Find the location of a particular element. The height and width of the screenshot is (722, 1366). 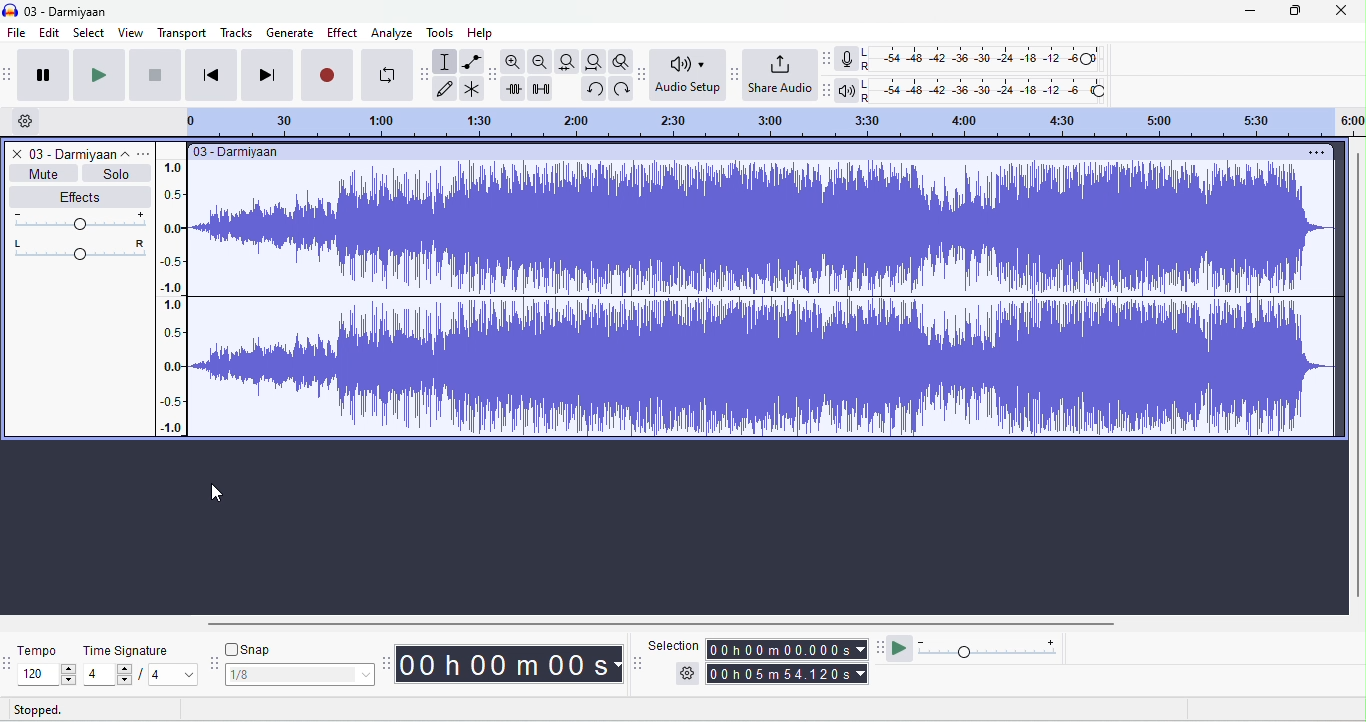

solo is located at coordinates (117, 174).